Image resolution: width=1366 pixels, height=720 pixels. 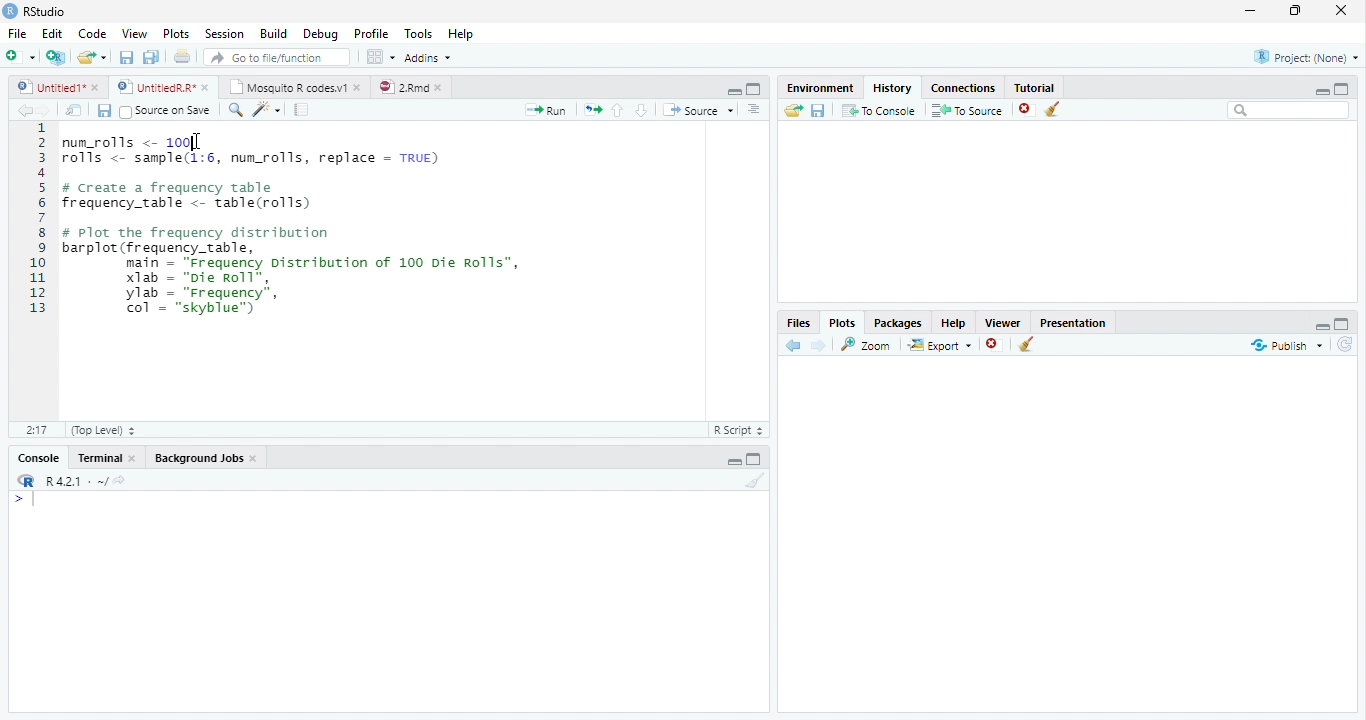 I want to click on Save current file, so click(x=126, y=57).